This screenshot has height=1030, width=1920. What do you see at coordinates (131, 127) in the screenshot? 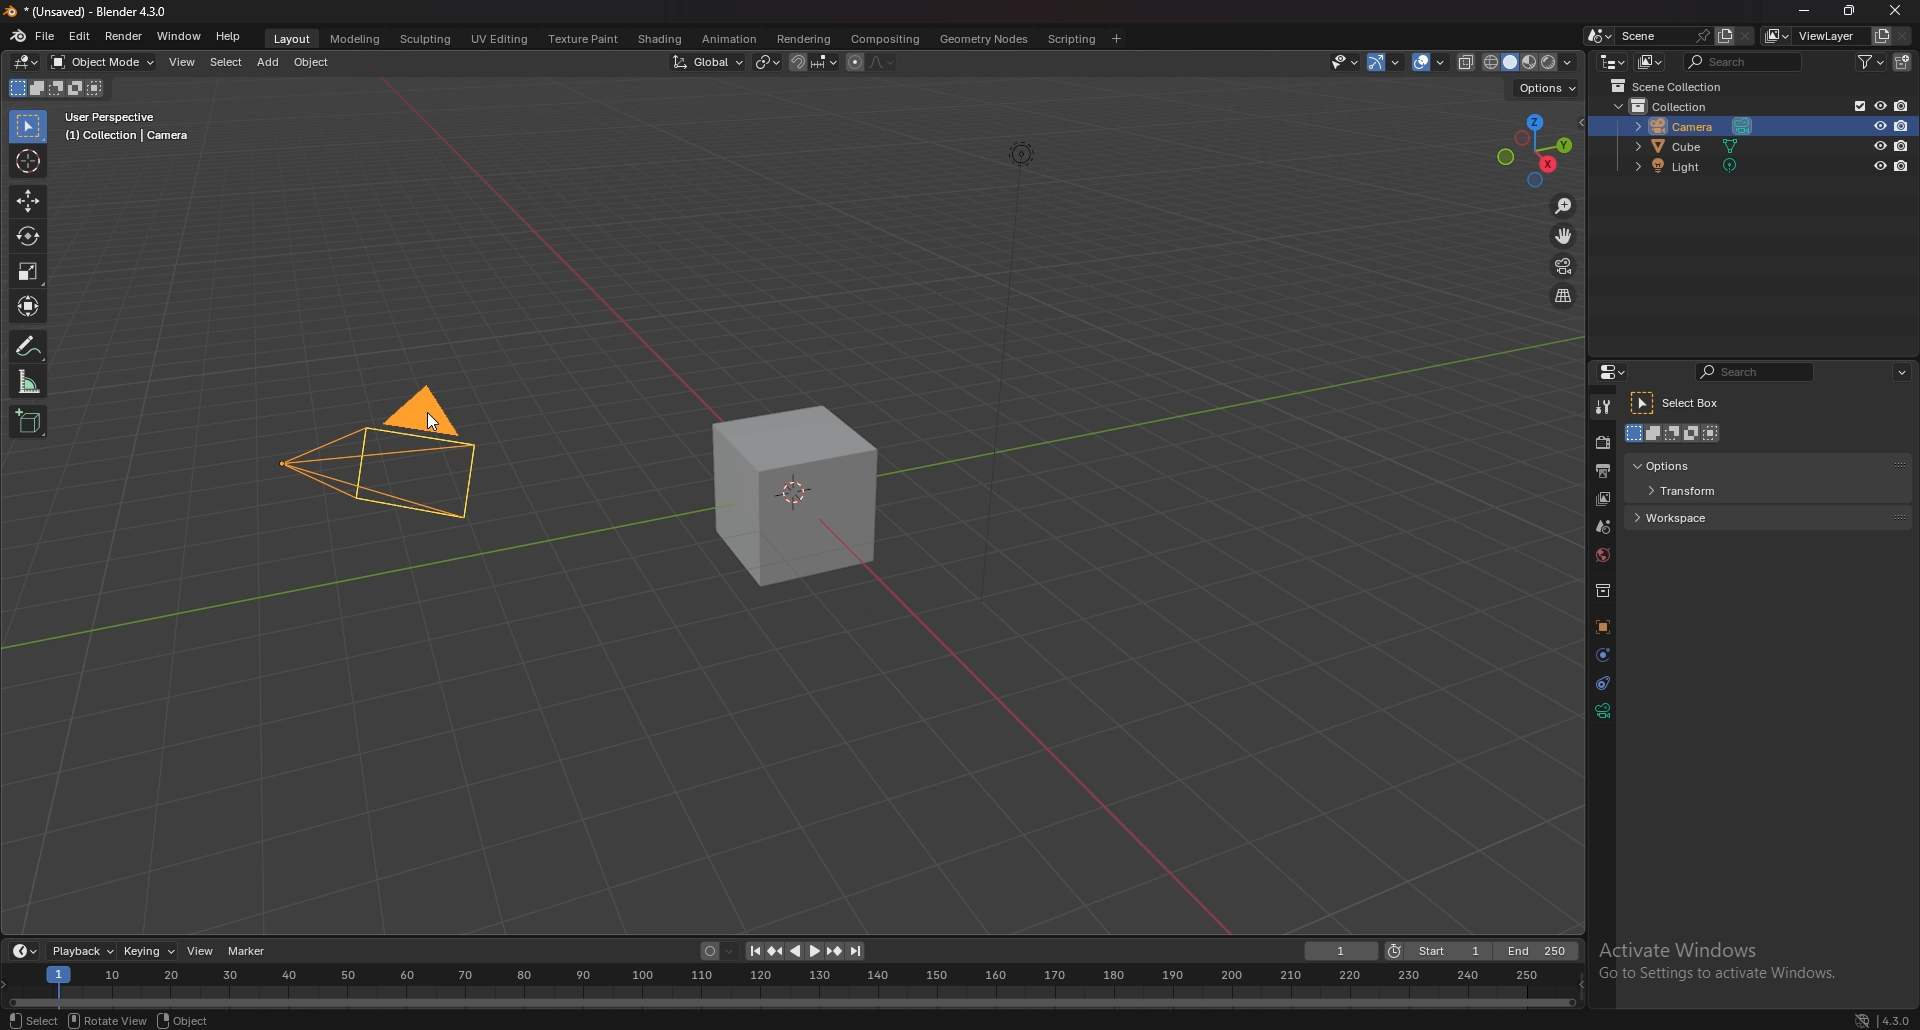
I see `info` at bounding box center [131, 127].